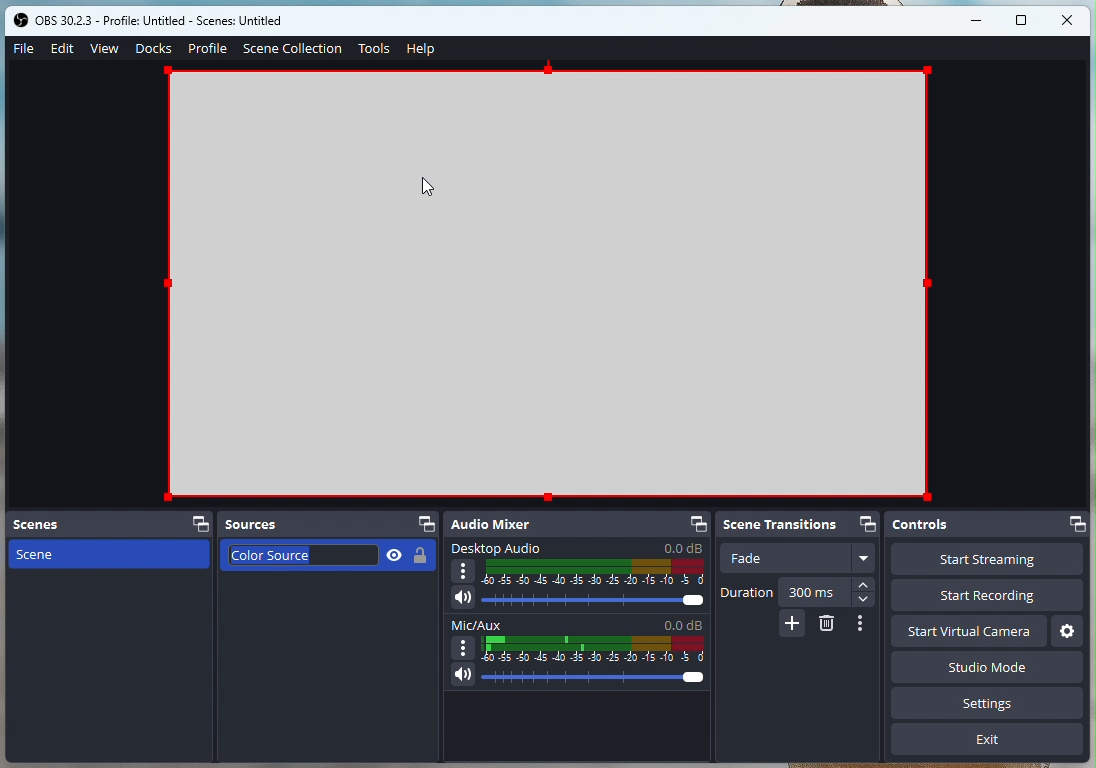  I want to click on SceneCollection, so click(294, 47).